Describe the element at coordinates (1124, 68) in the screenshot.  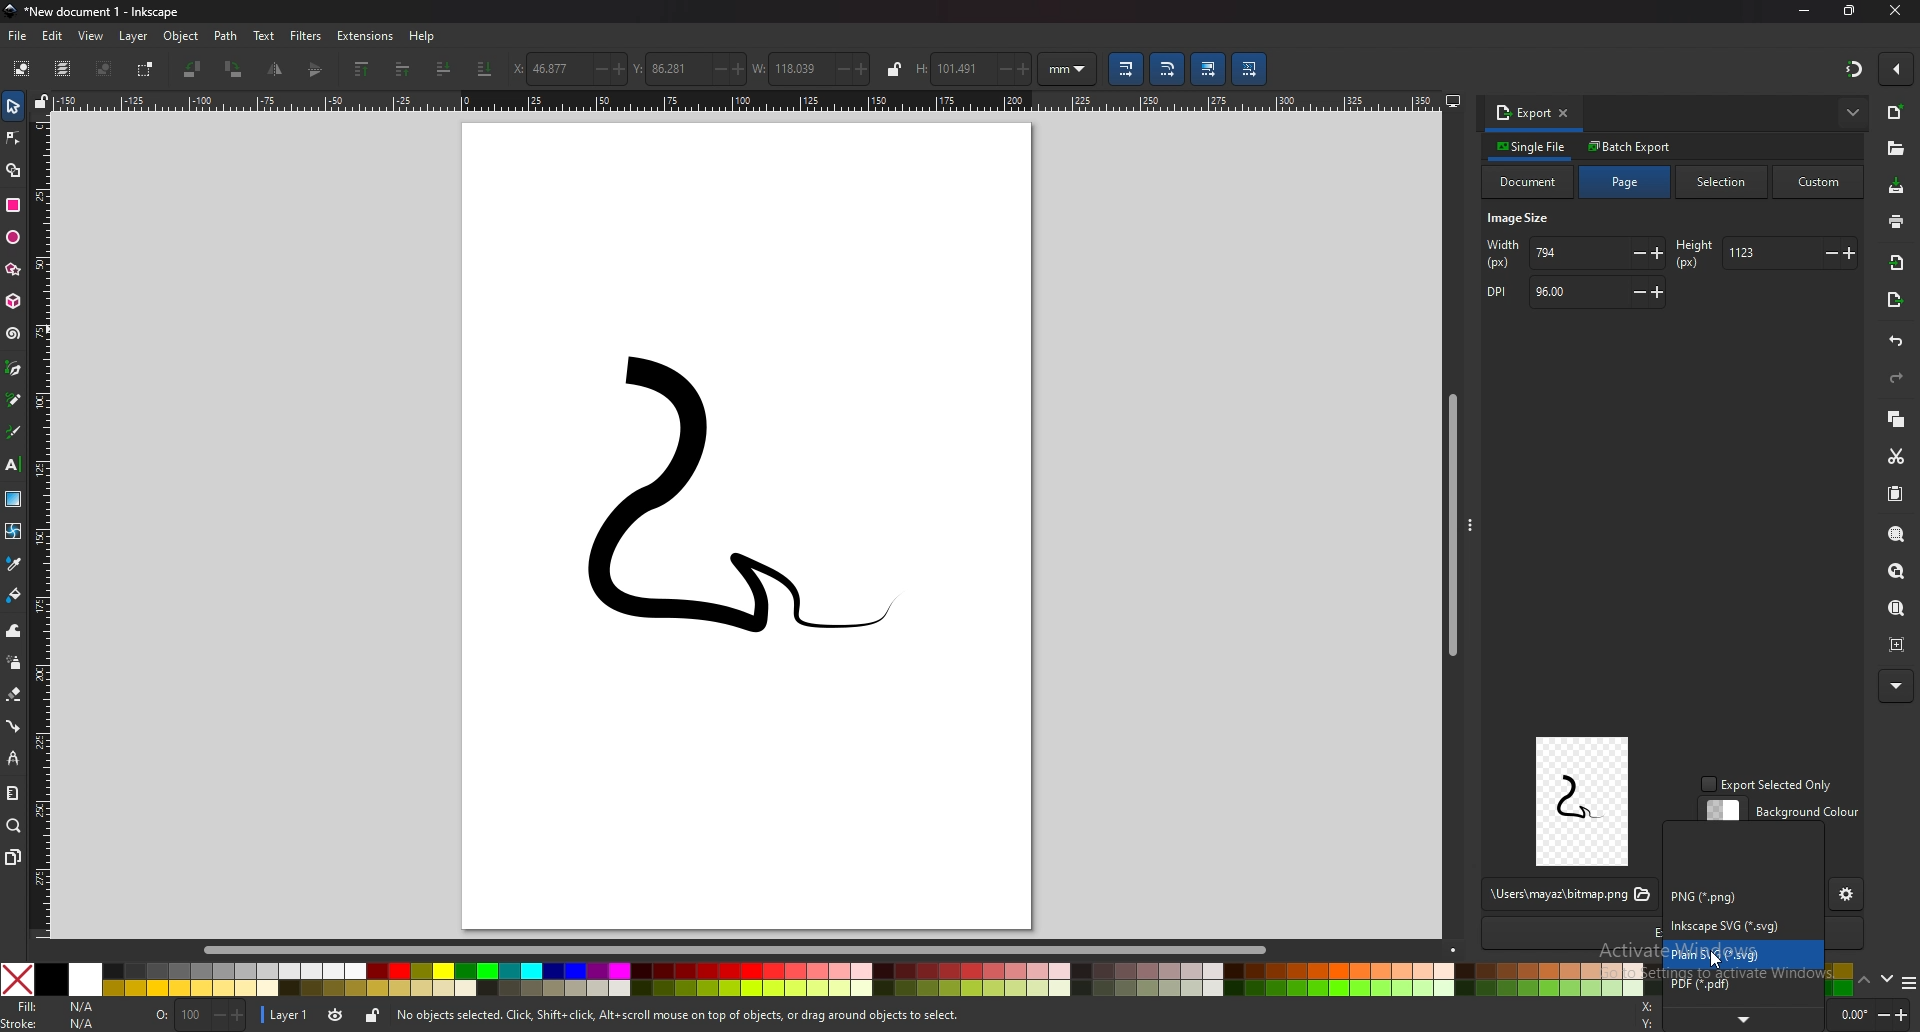
I see `scale stroke` at that location.